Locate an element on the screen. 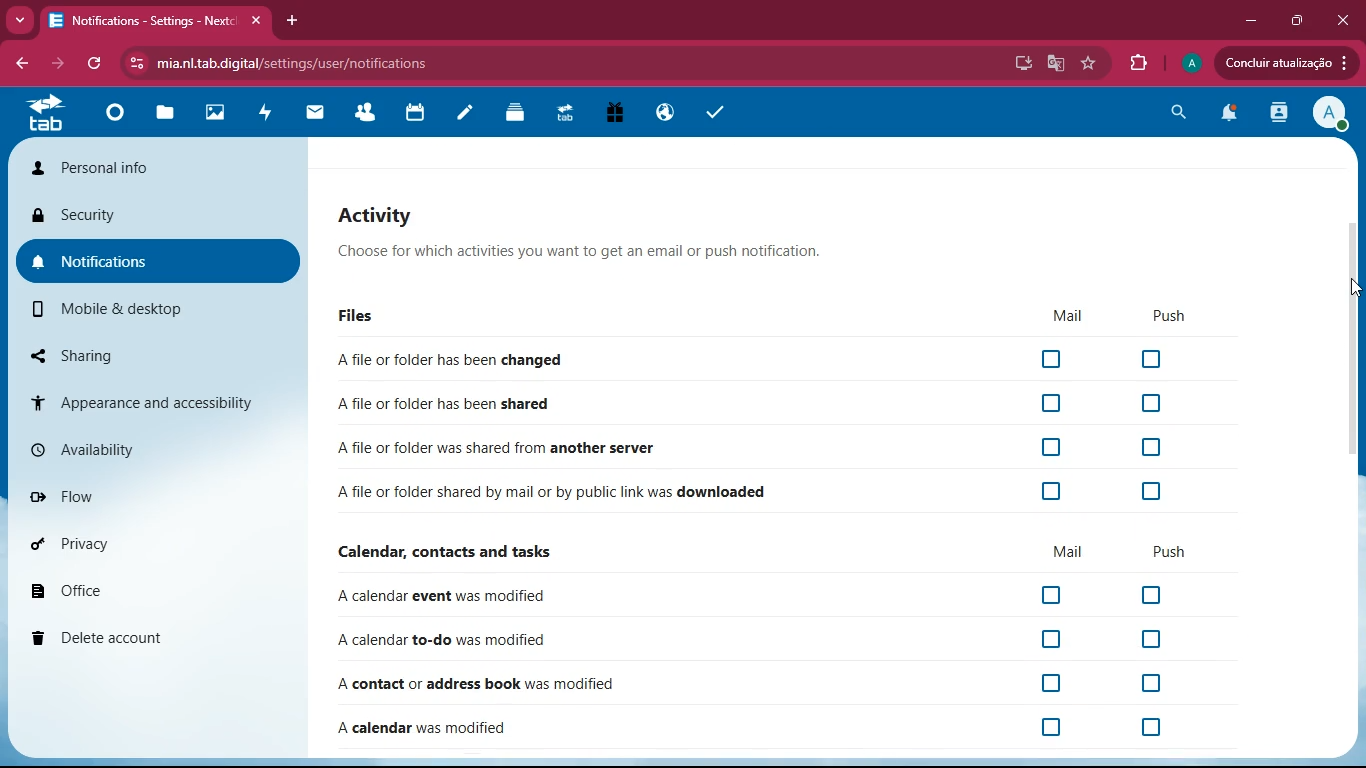  mail is located at coordinates (1069, 552).